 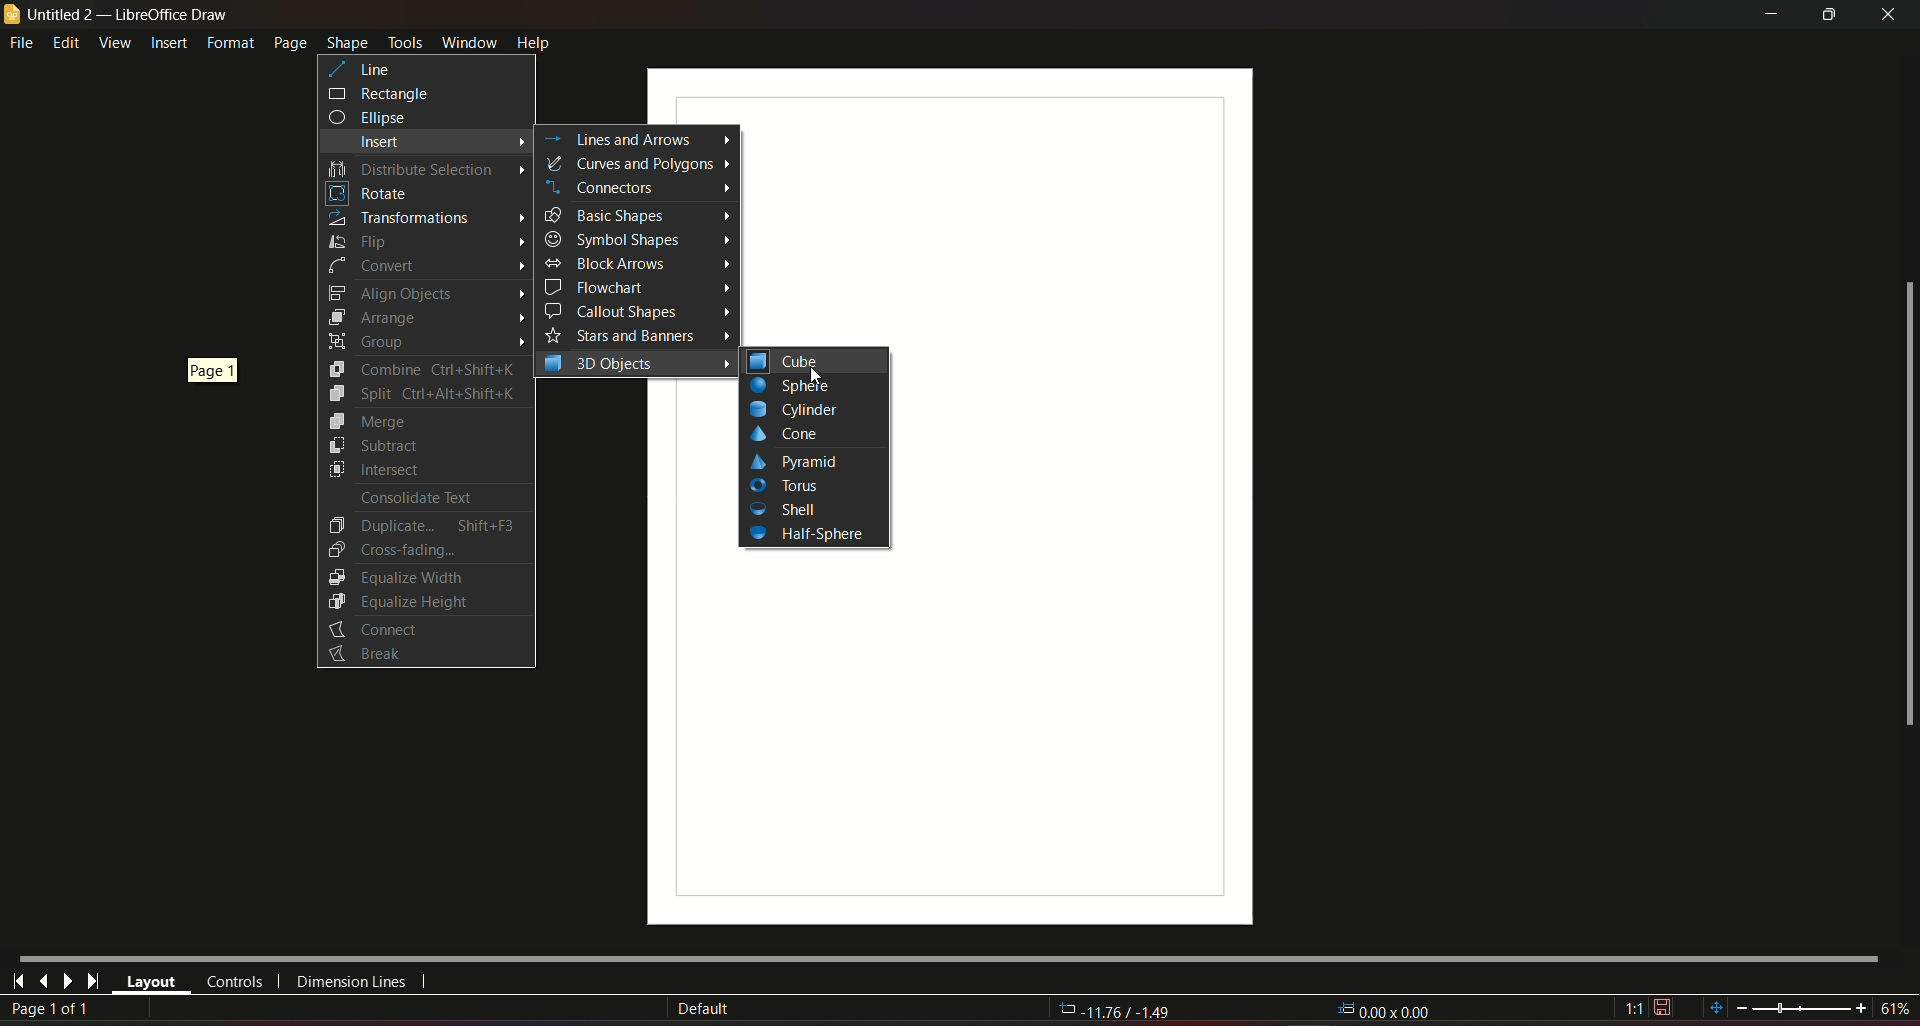 I want to click on Arrow, so click(x=732, y=164).